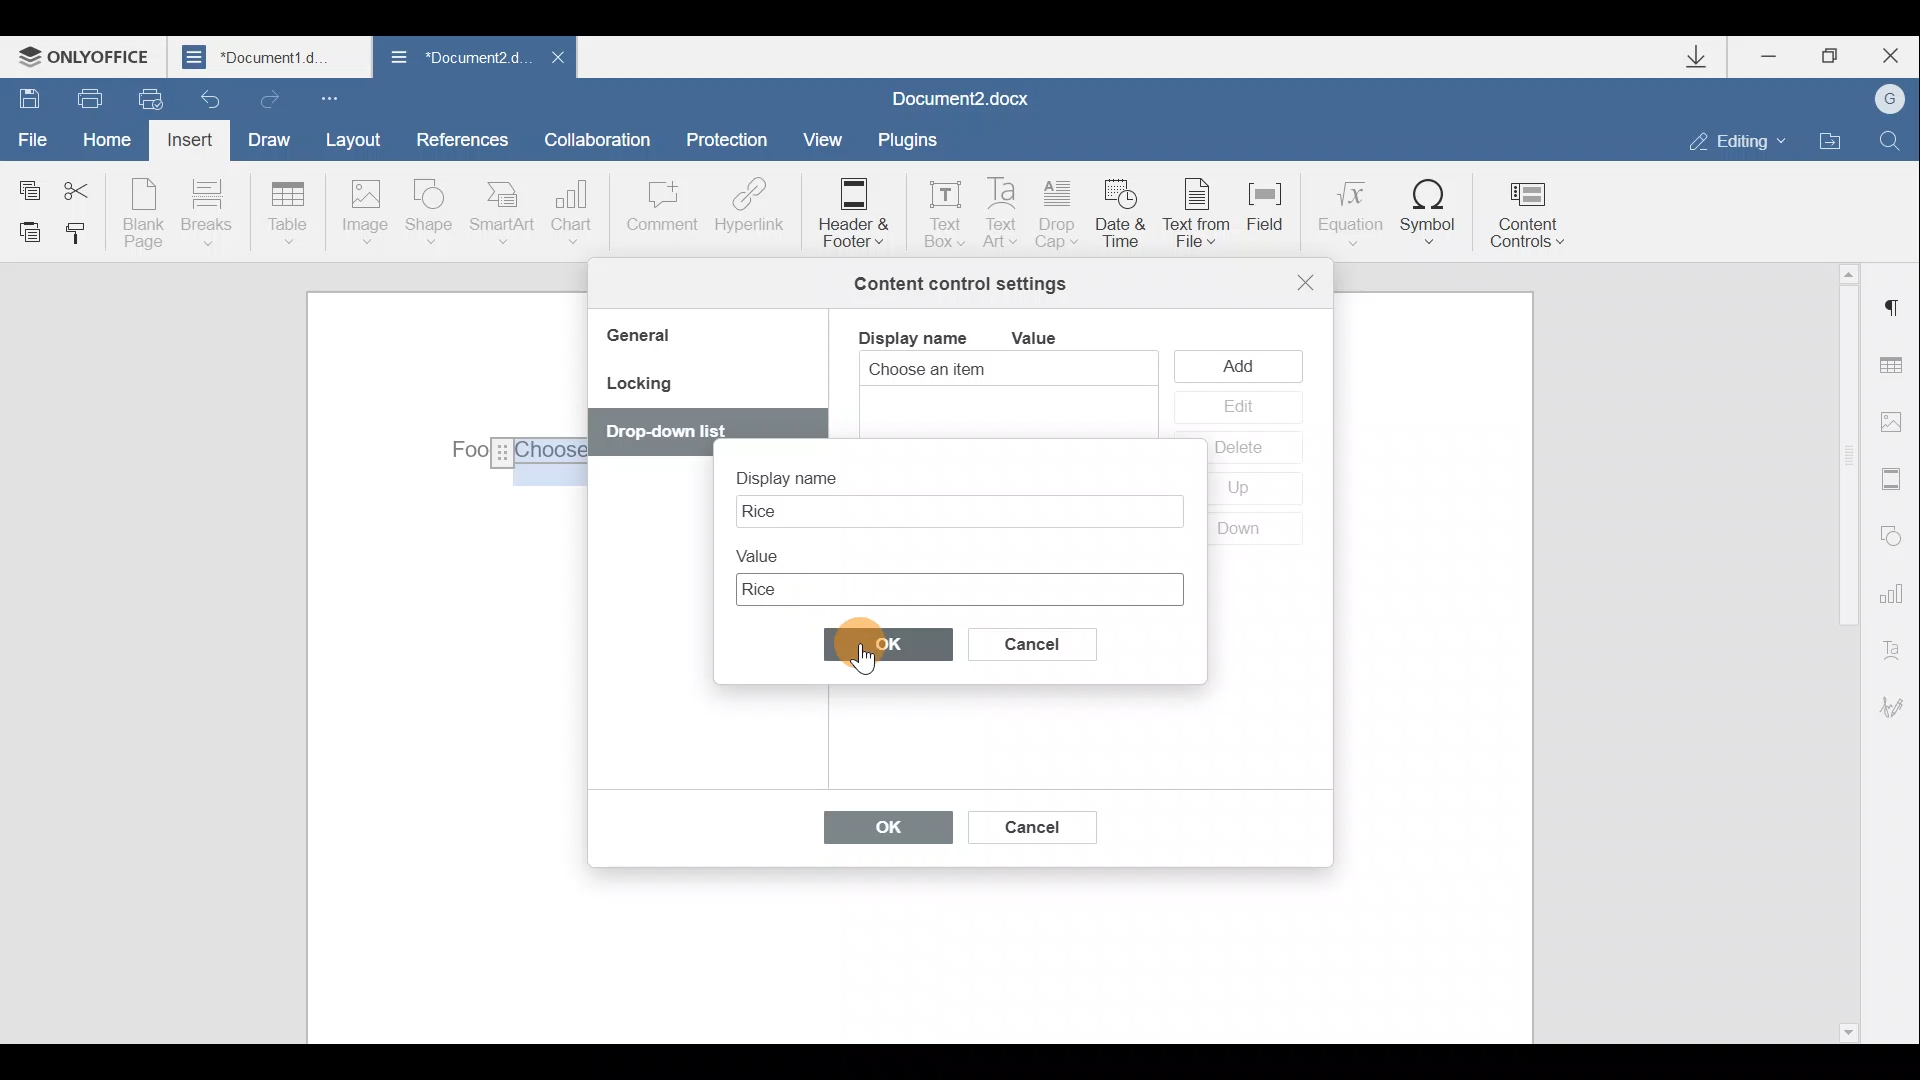 The width and height of the screenshot is (1920, 1080). Describe the element at coordinates (976, 371) in the screenshot. I see `Choose an item` at that location.